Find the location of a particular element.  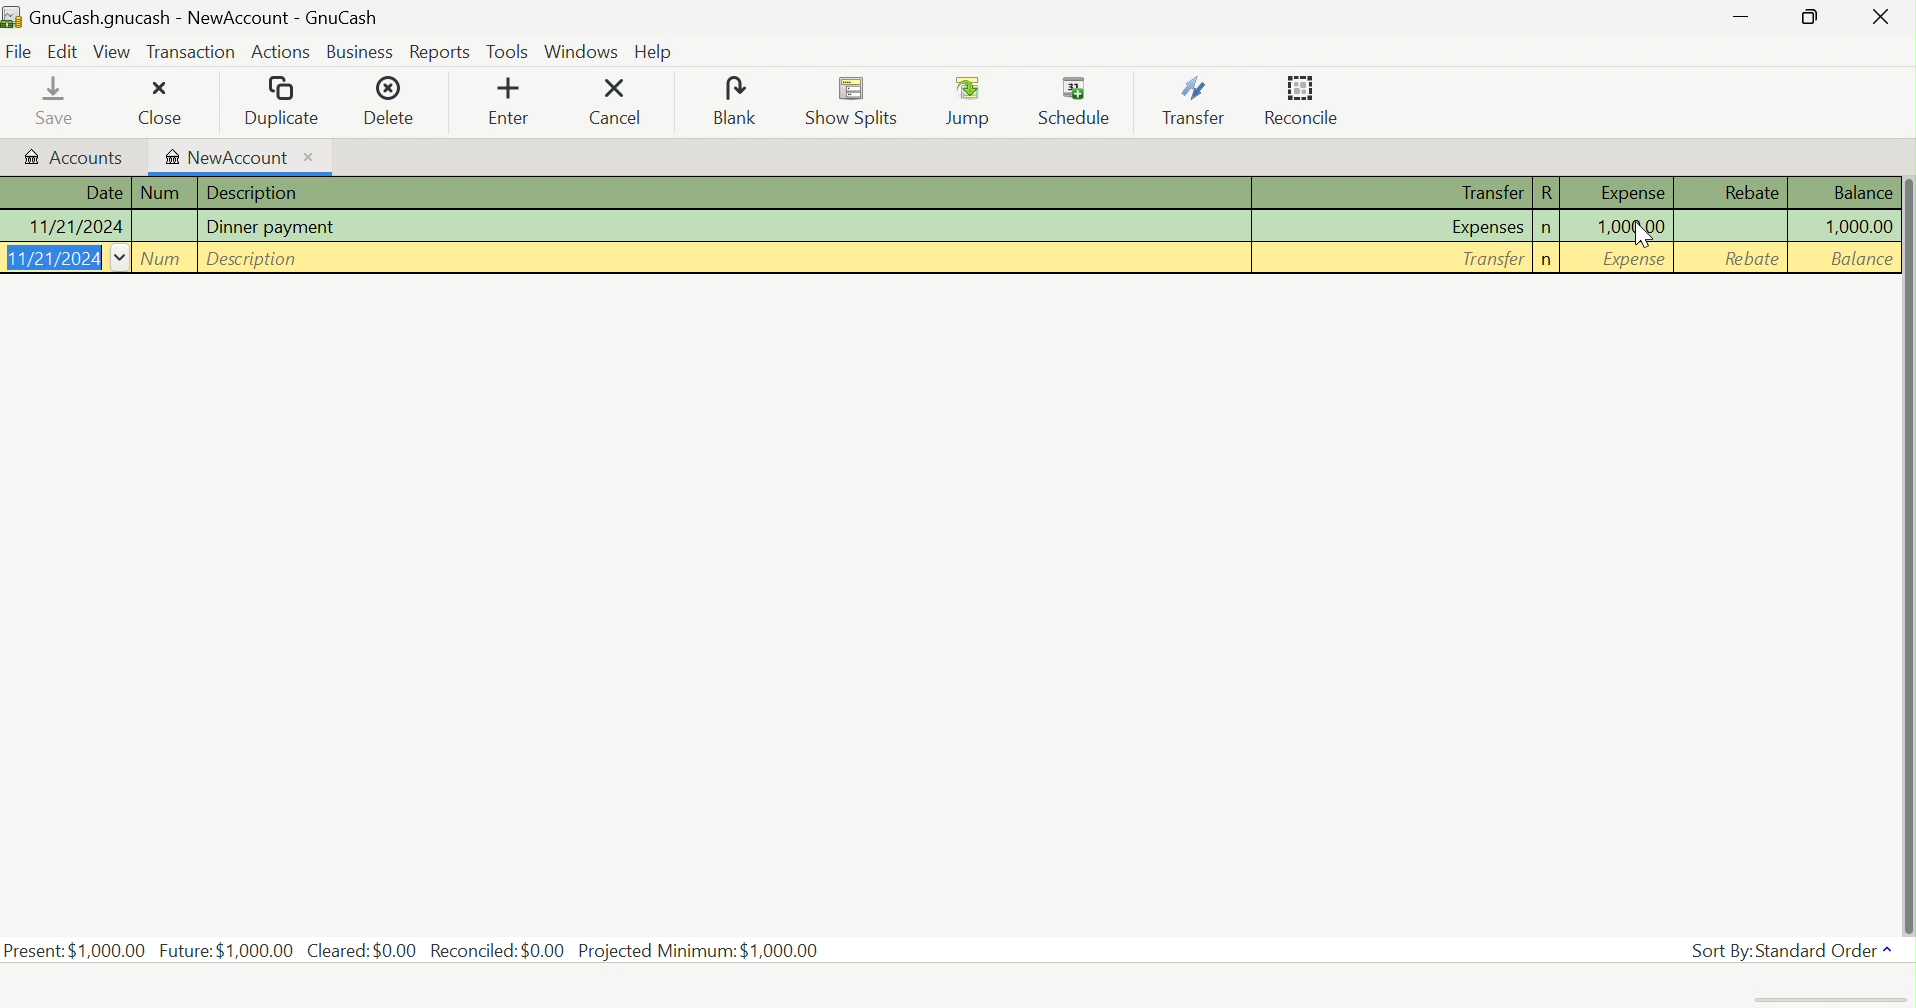

Edit is located at coordinates (61, 51).